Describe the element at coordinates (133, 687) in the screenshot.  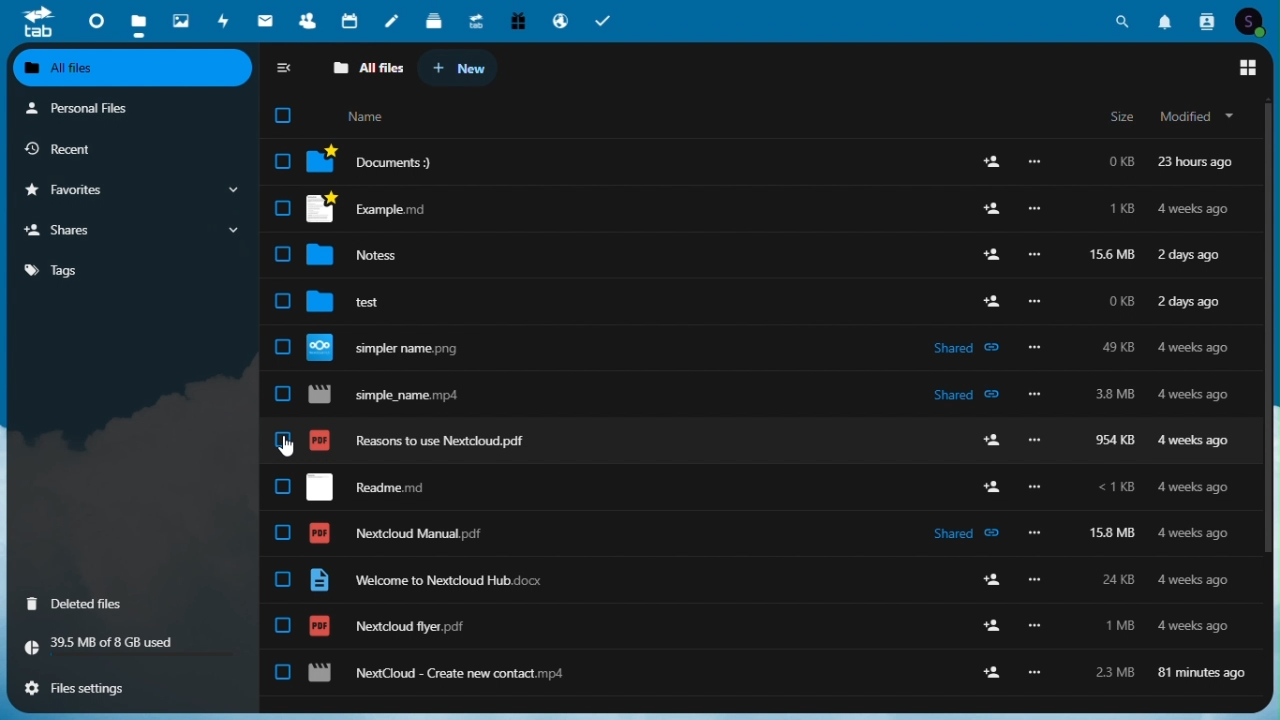
I see `files settings` at that location.